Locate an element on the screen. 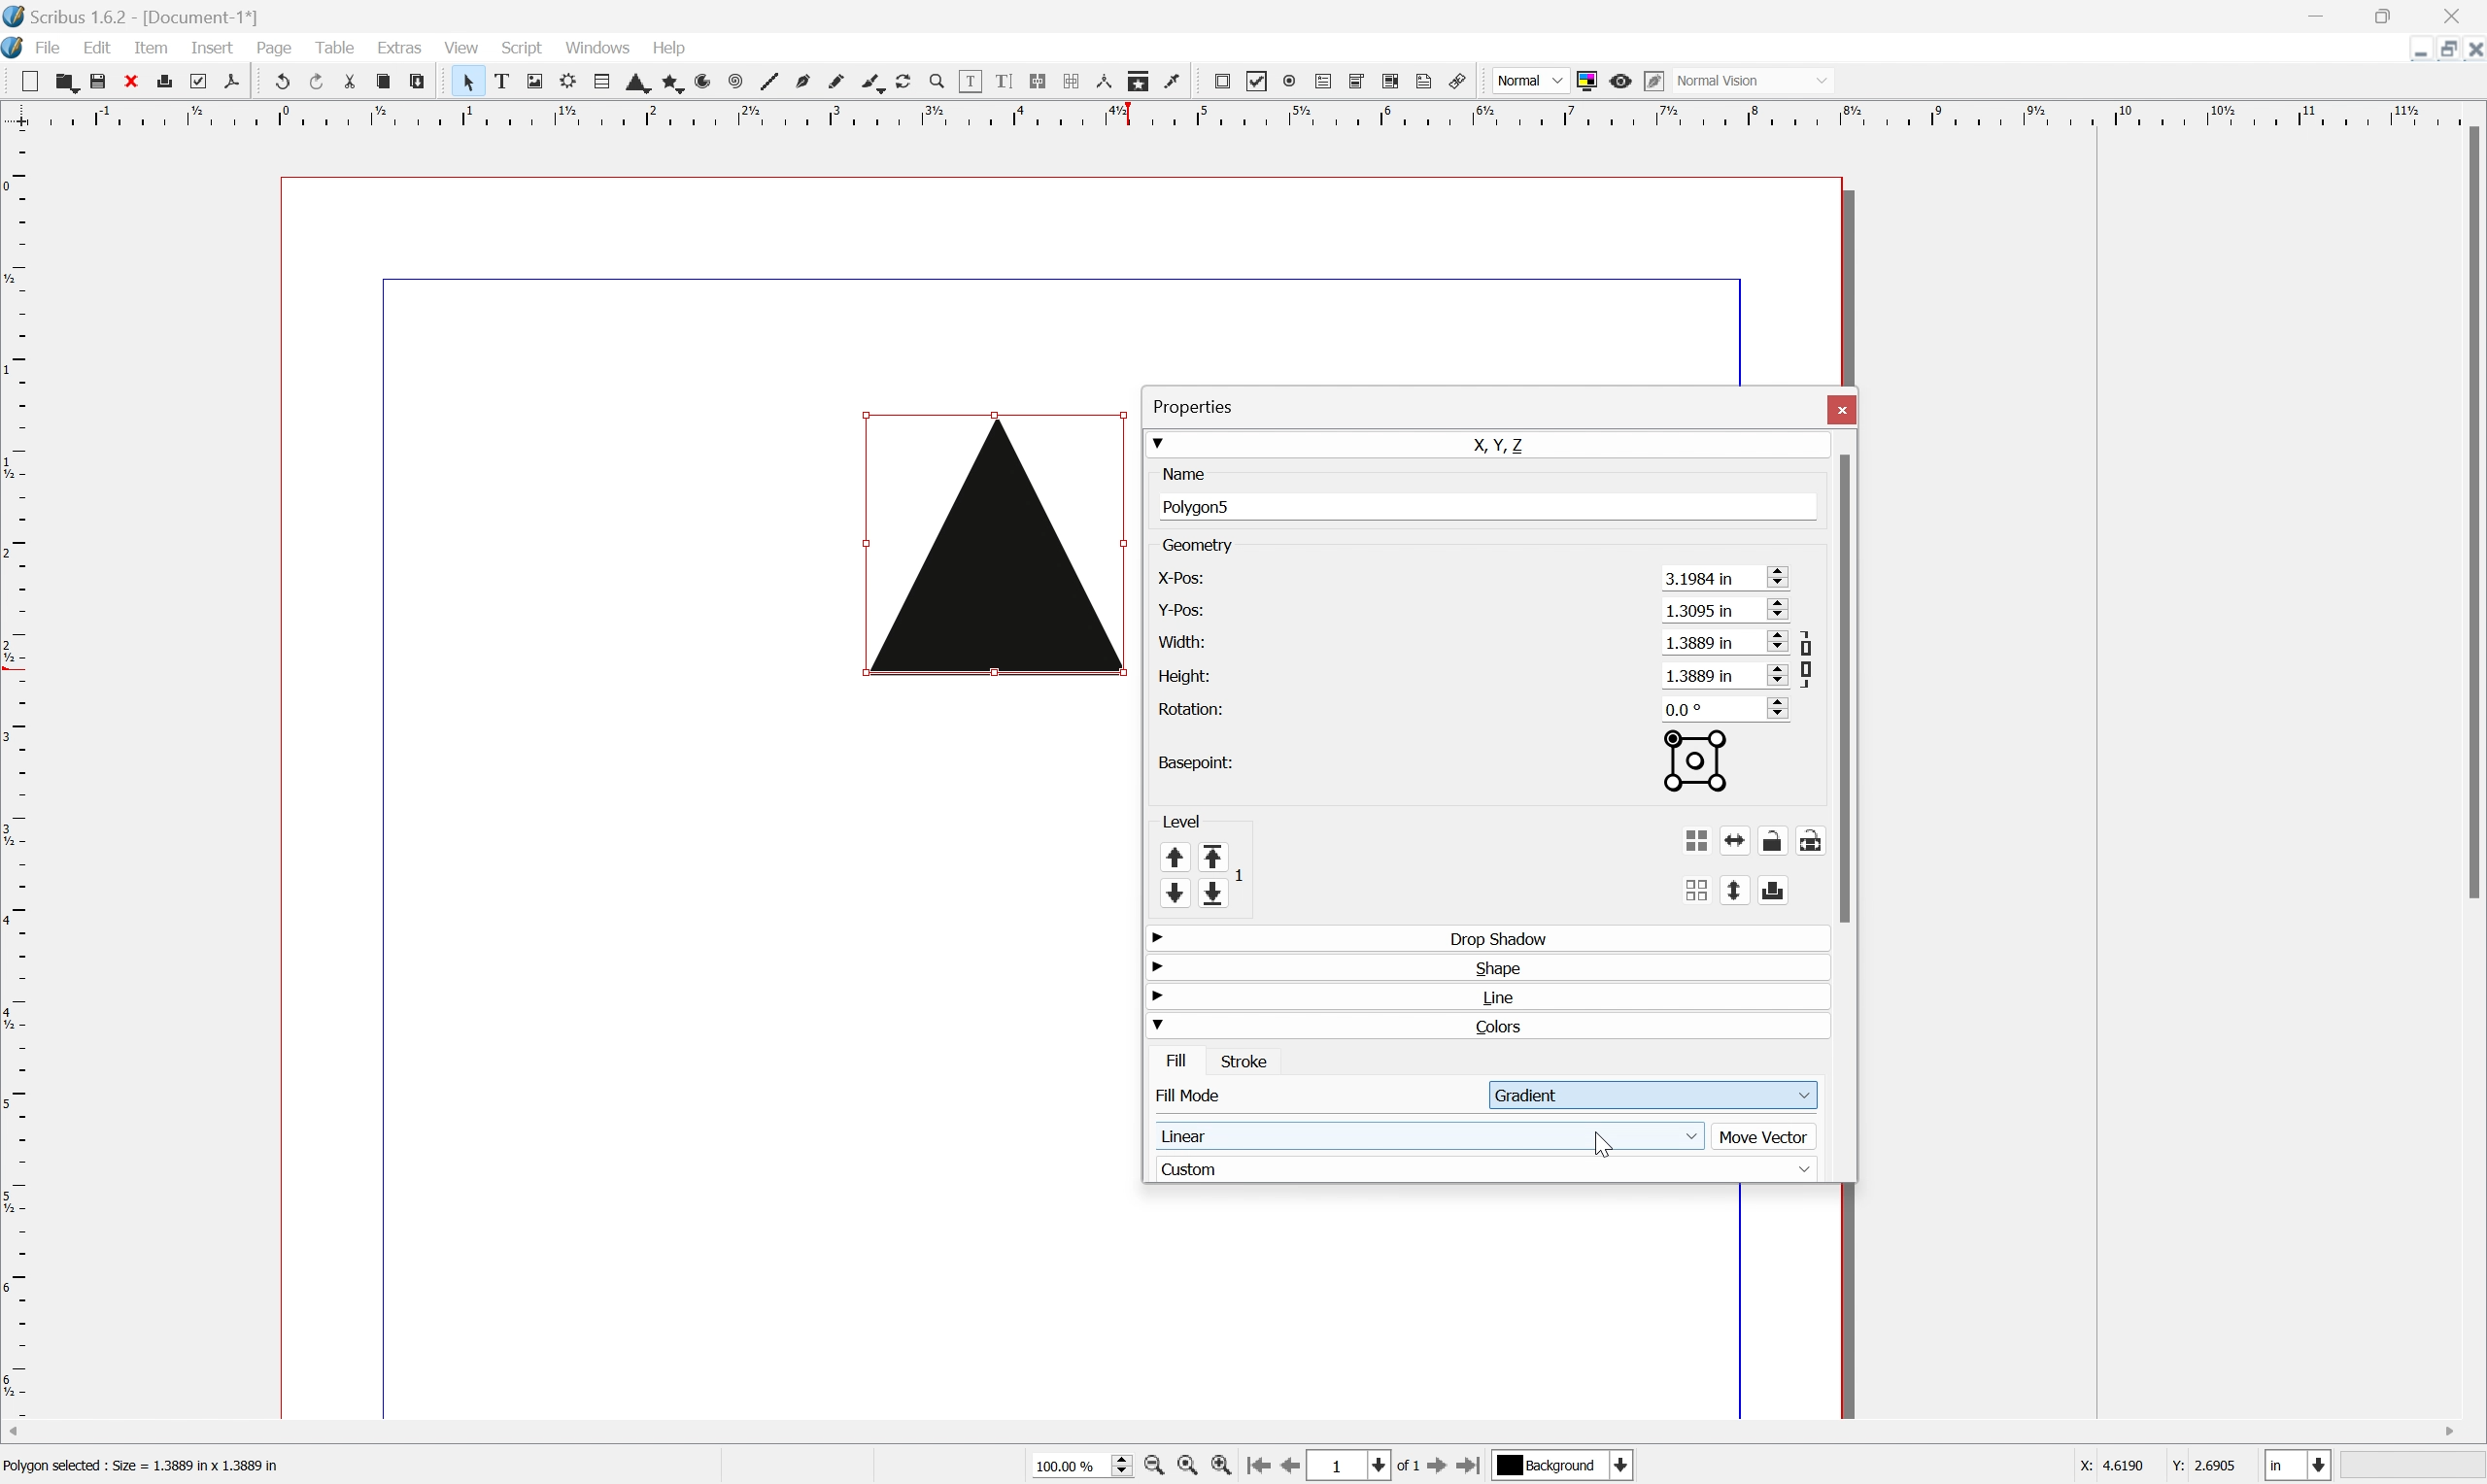  Script is located at coordinates (524, 47).